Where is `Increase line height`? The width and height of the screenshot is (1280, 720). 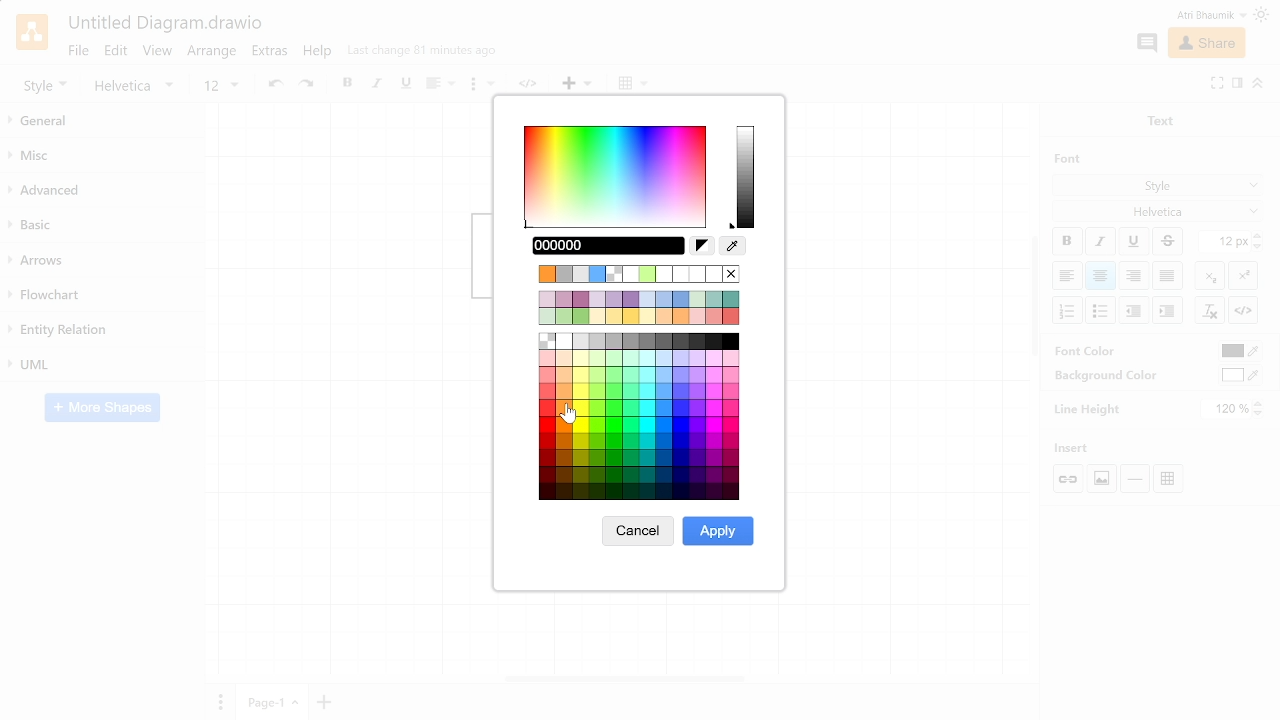
Increase line height is located at coordinates (1260, 403).